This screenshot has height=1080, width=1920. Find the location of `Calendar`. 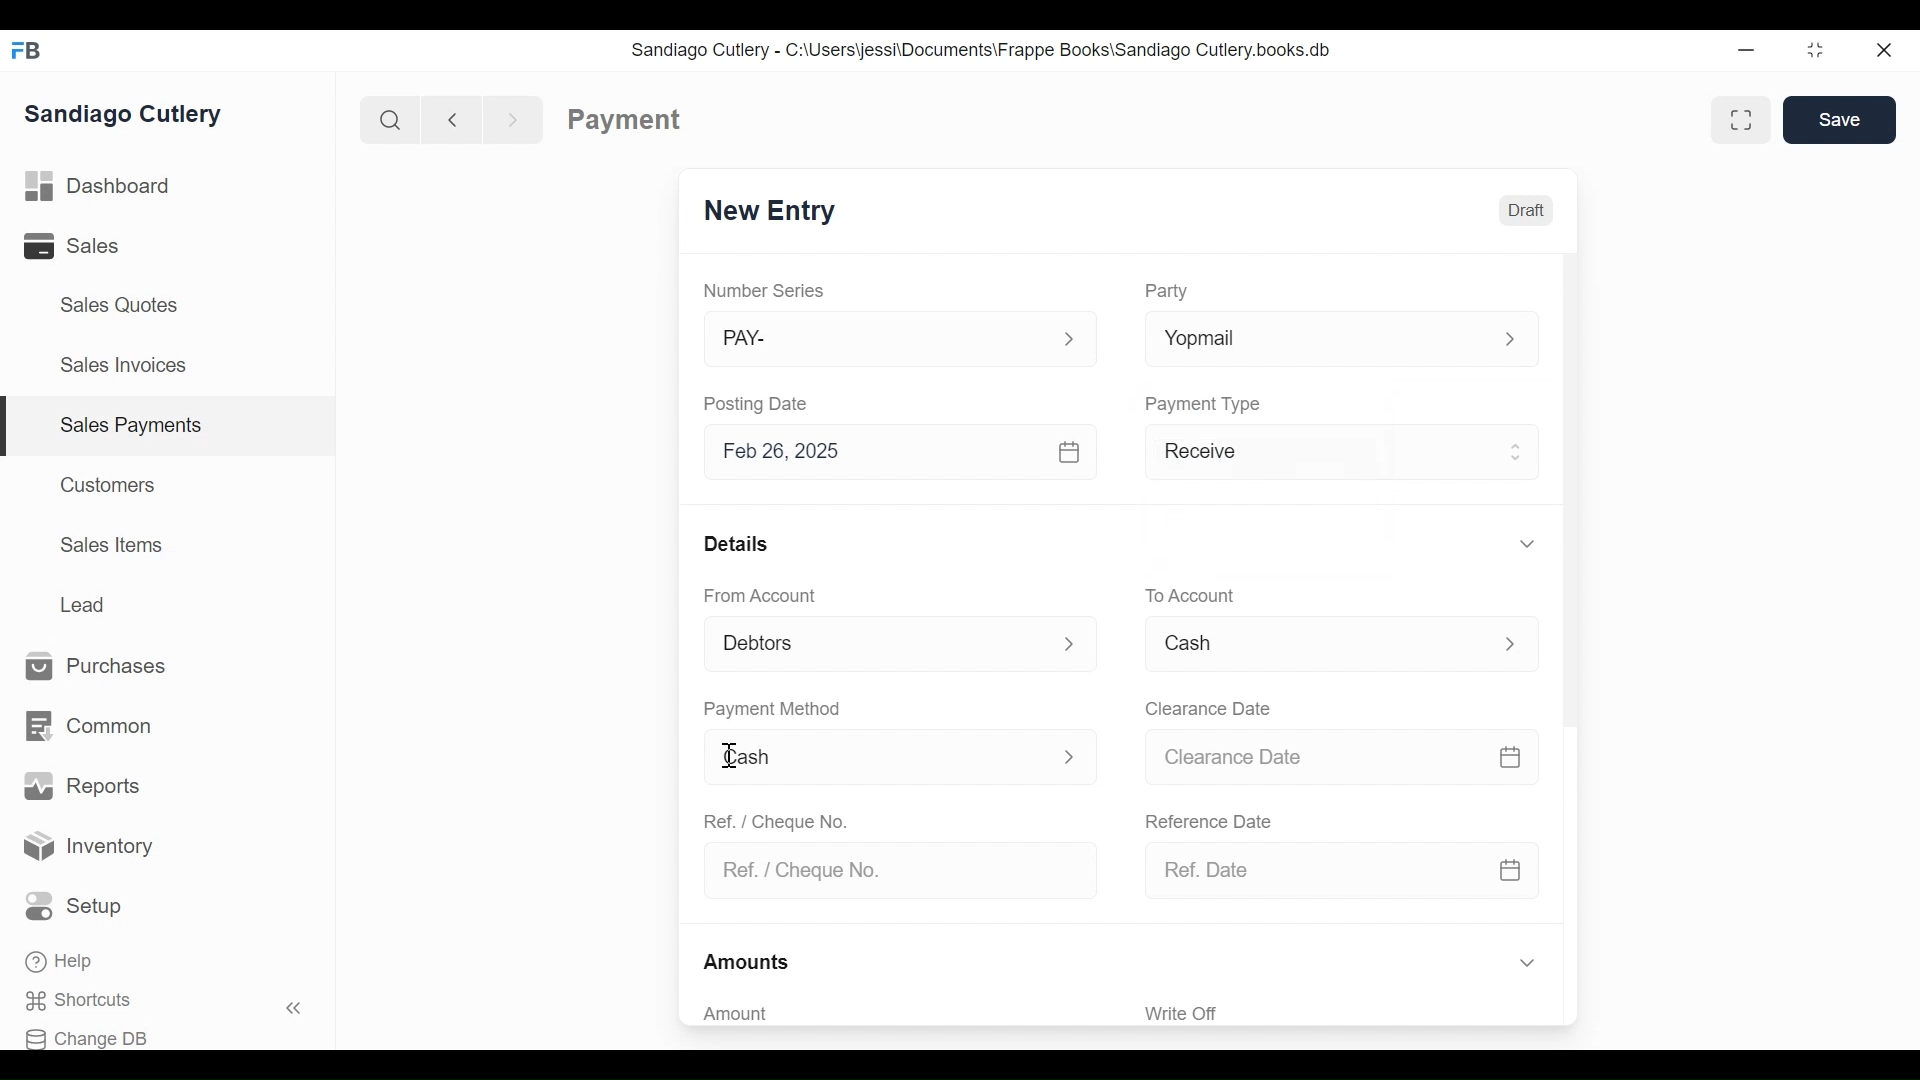

Calendar is located at coordinates (1511, 759).